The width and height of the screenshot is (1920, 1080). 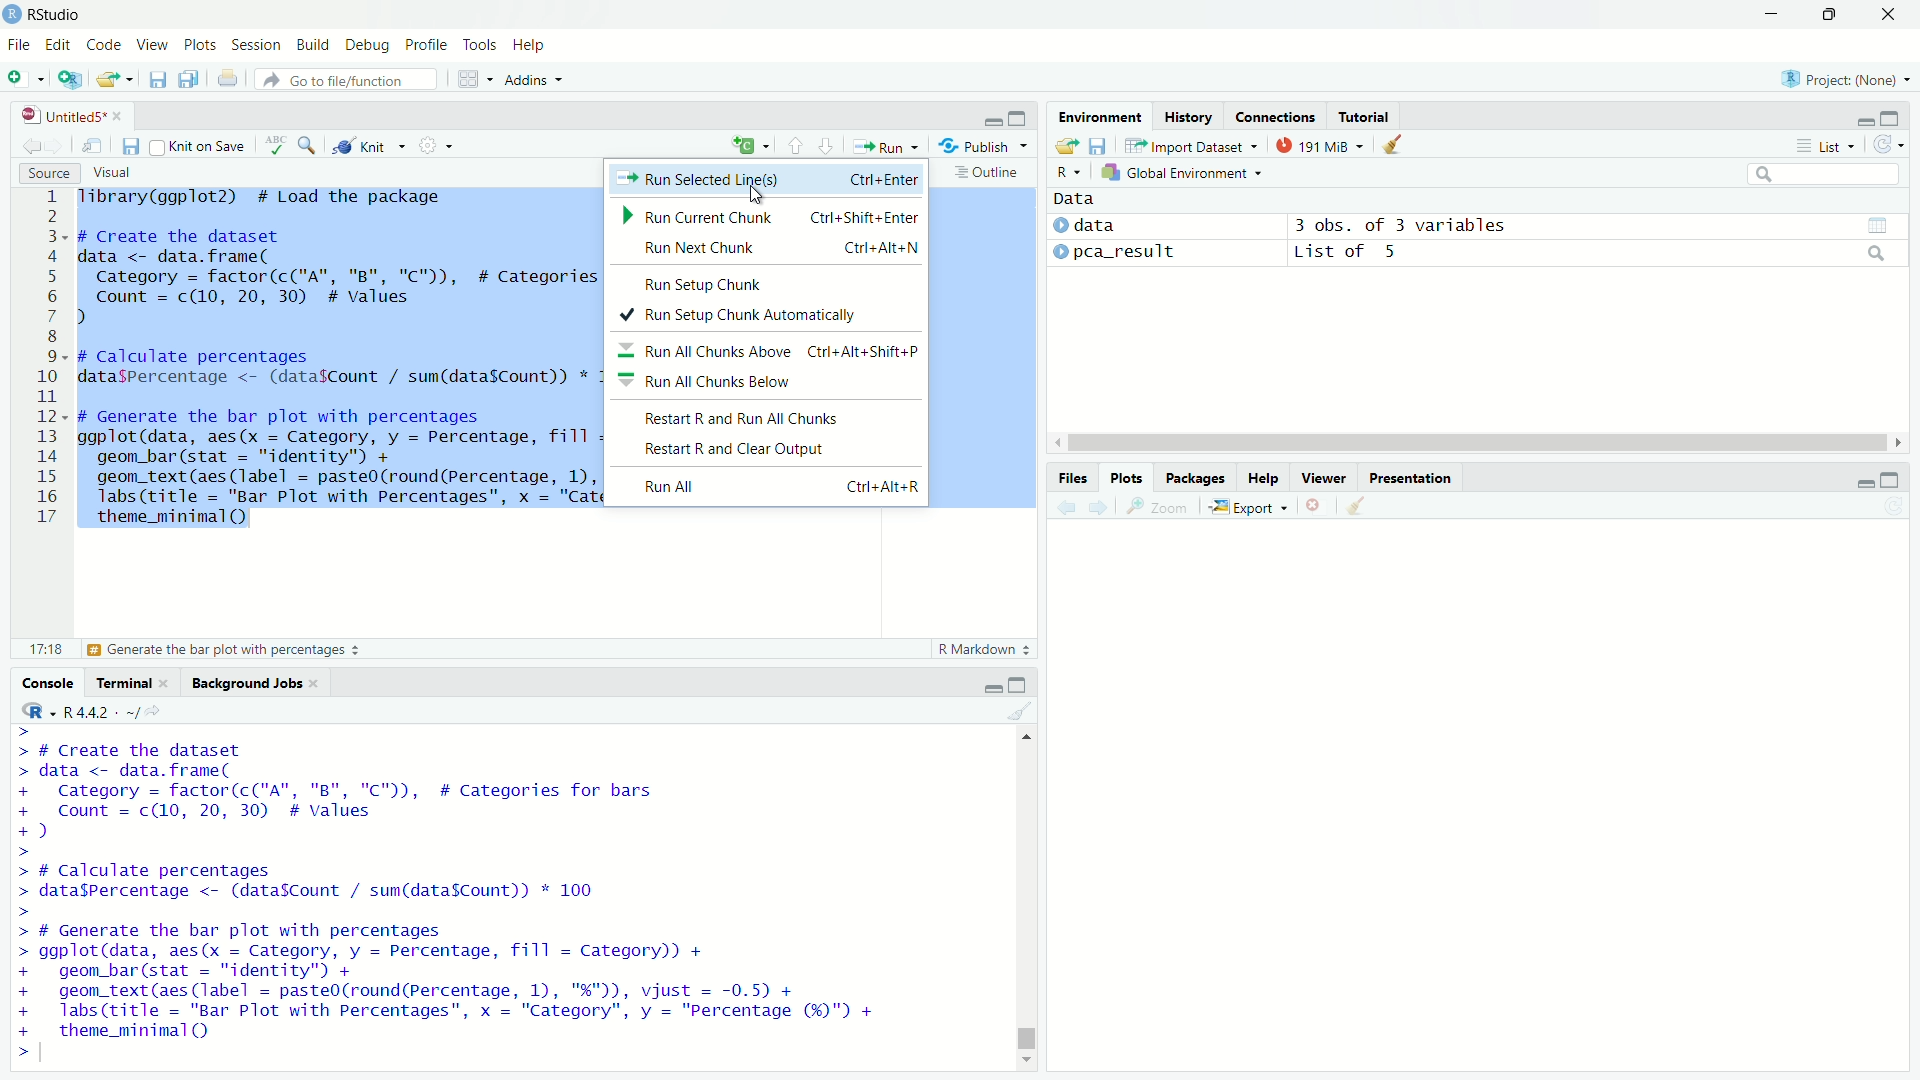 I want to click on tools, so click(x=481, y=46).